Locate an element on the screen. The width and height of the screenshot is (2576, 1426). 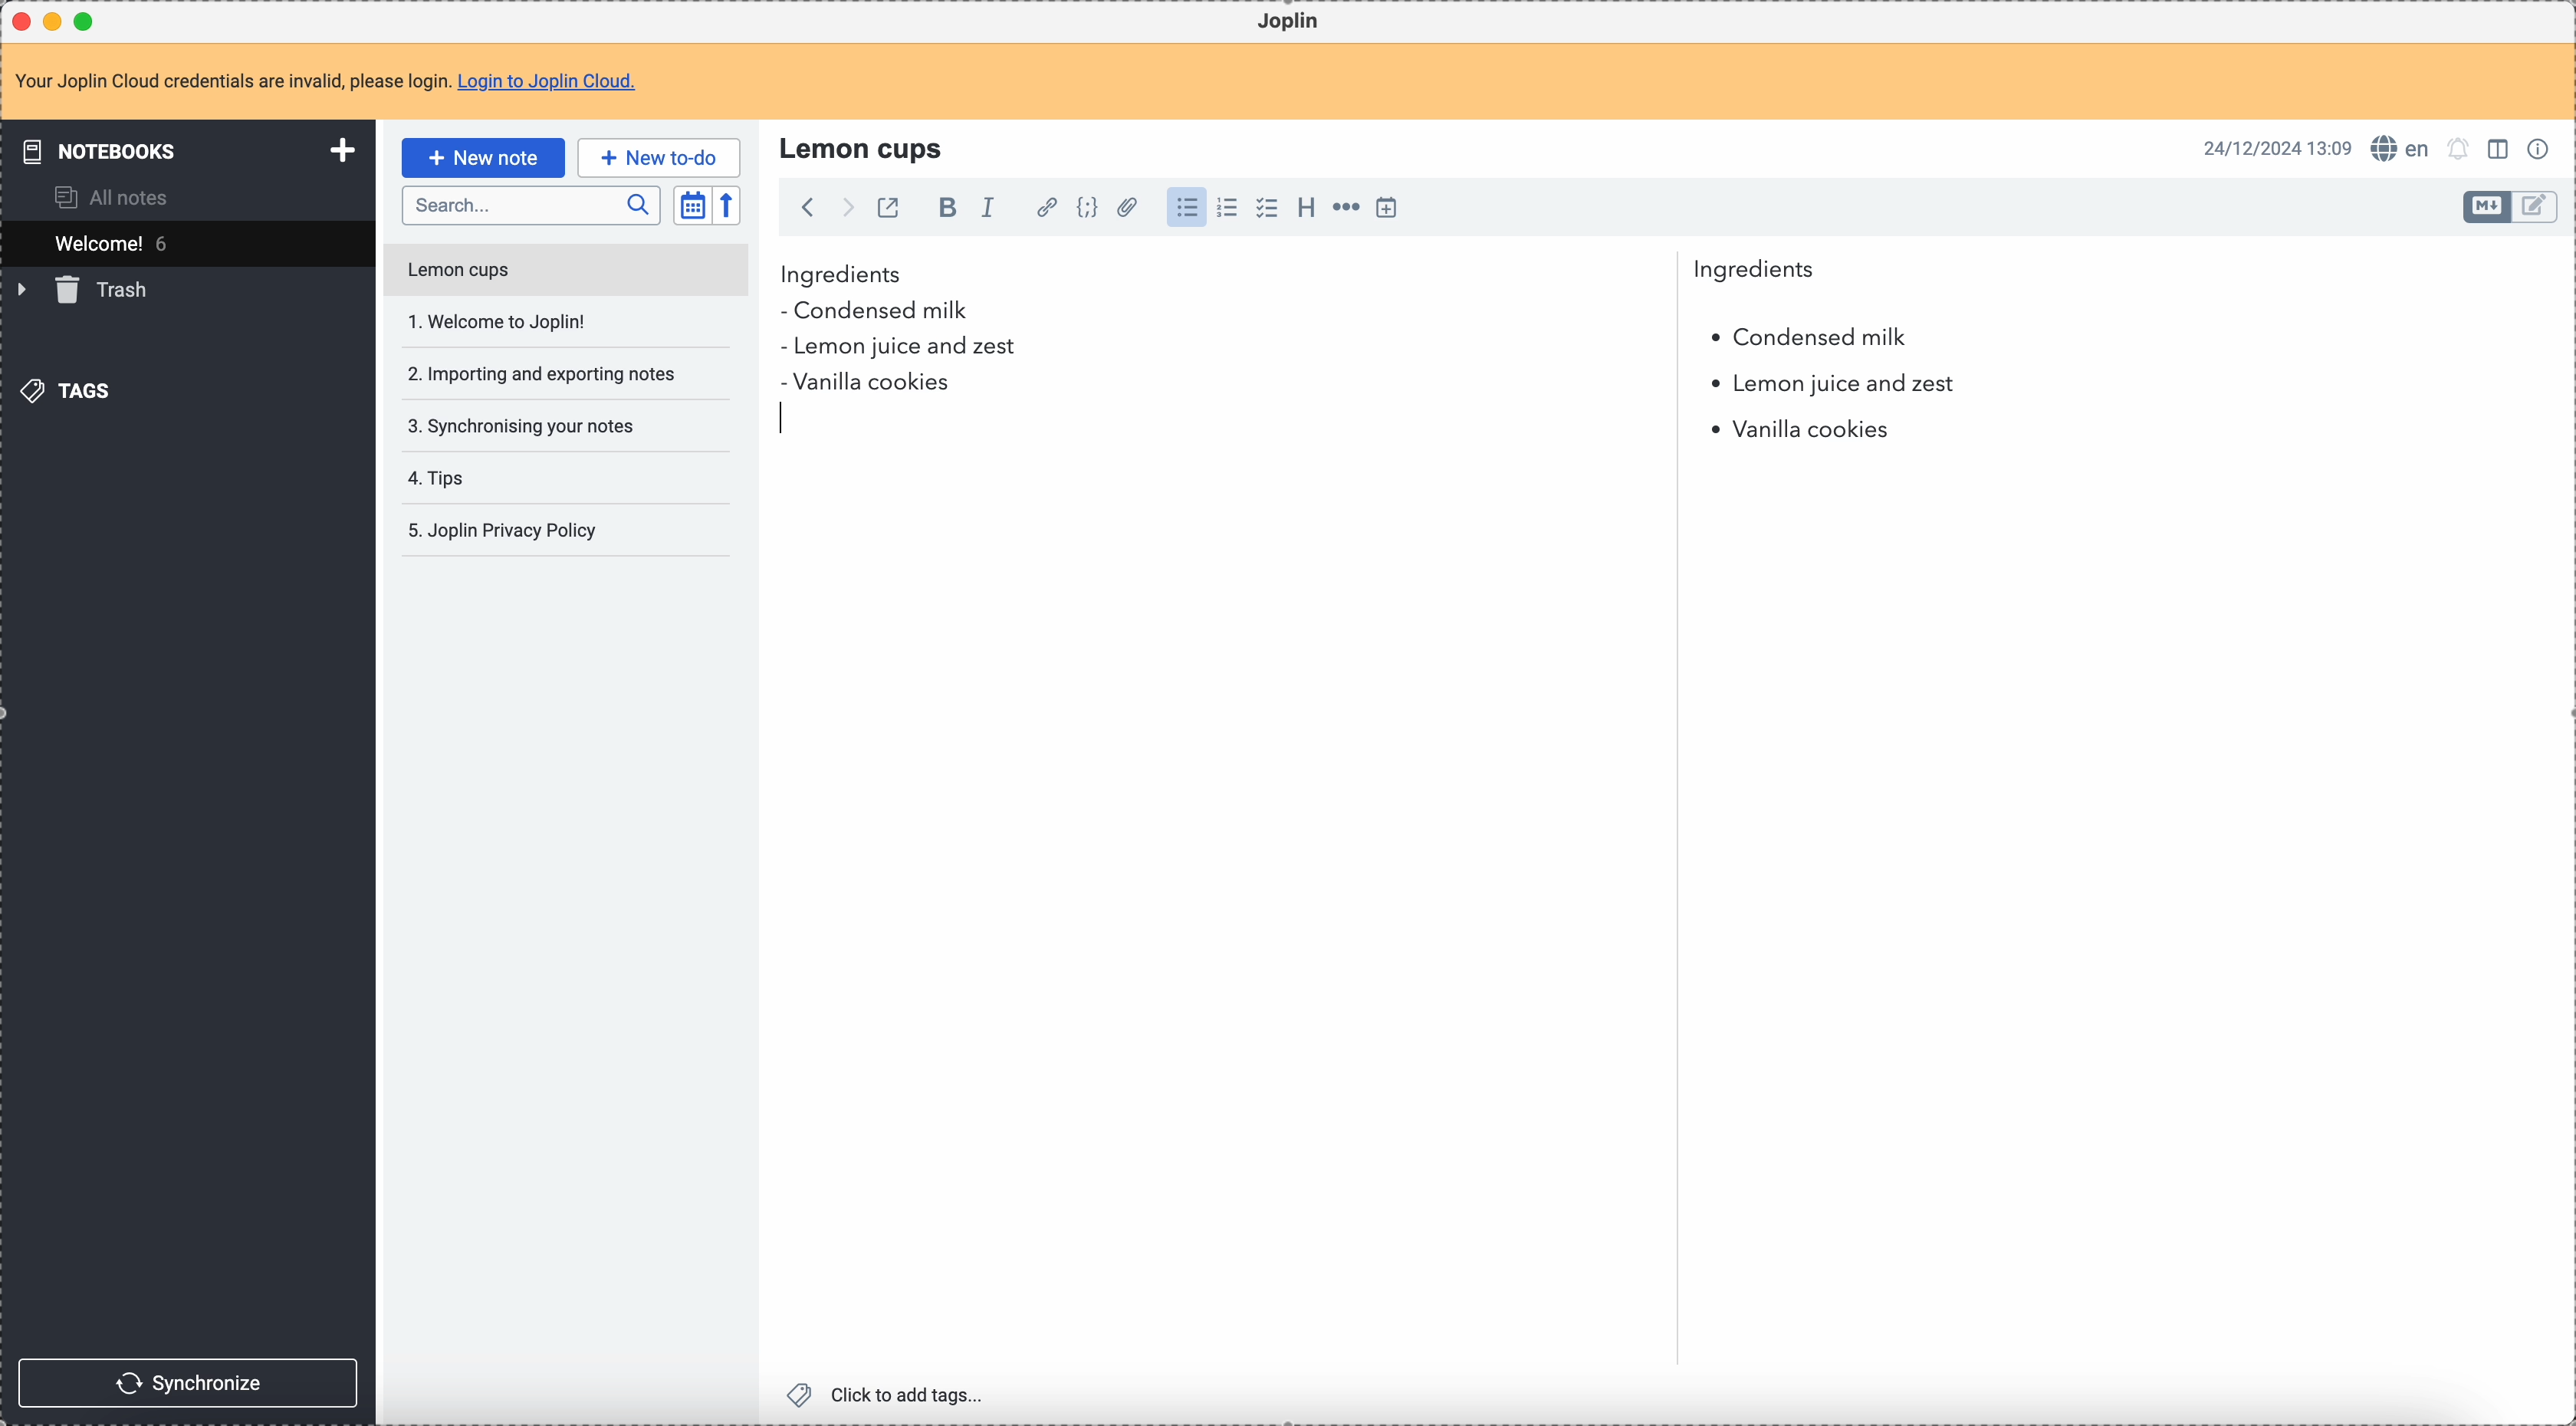
all notes is located at coordinates (118, 196).